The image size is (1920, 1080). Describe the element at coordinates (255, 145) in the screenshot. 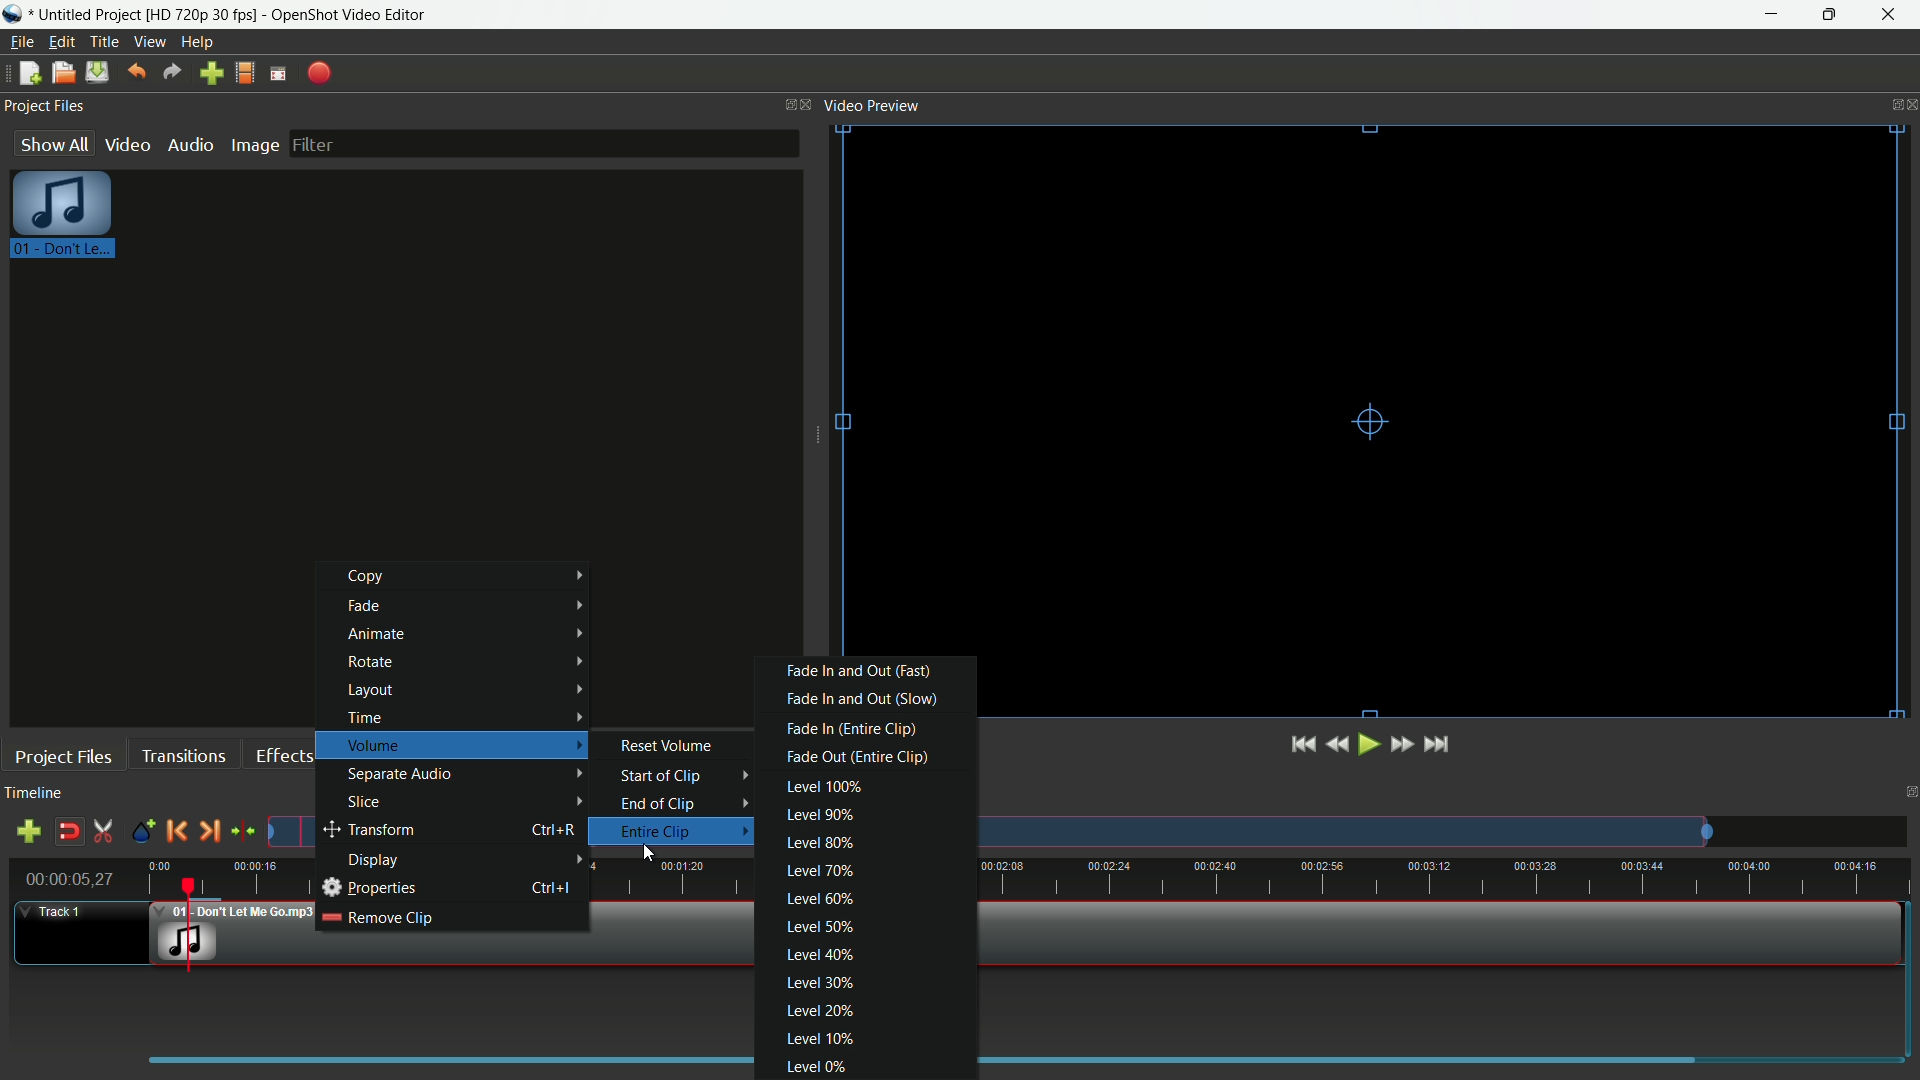

I see `image` at that location.